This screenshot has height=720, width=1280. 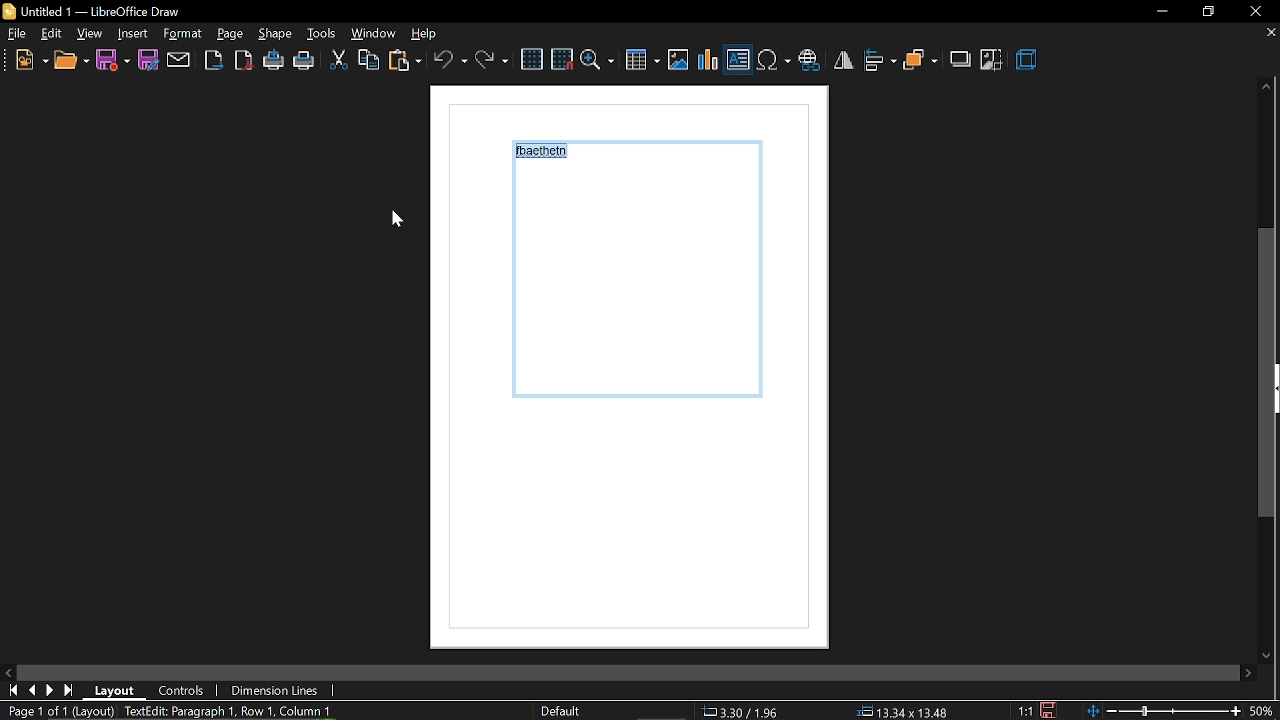 What do you see at coordinates (1250, 673) in the screenshot?
I see `move right` at bounding box center [1250, 673].